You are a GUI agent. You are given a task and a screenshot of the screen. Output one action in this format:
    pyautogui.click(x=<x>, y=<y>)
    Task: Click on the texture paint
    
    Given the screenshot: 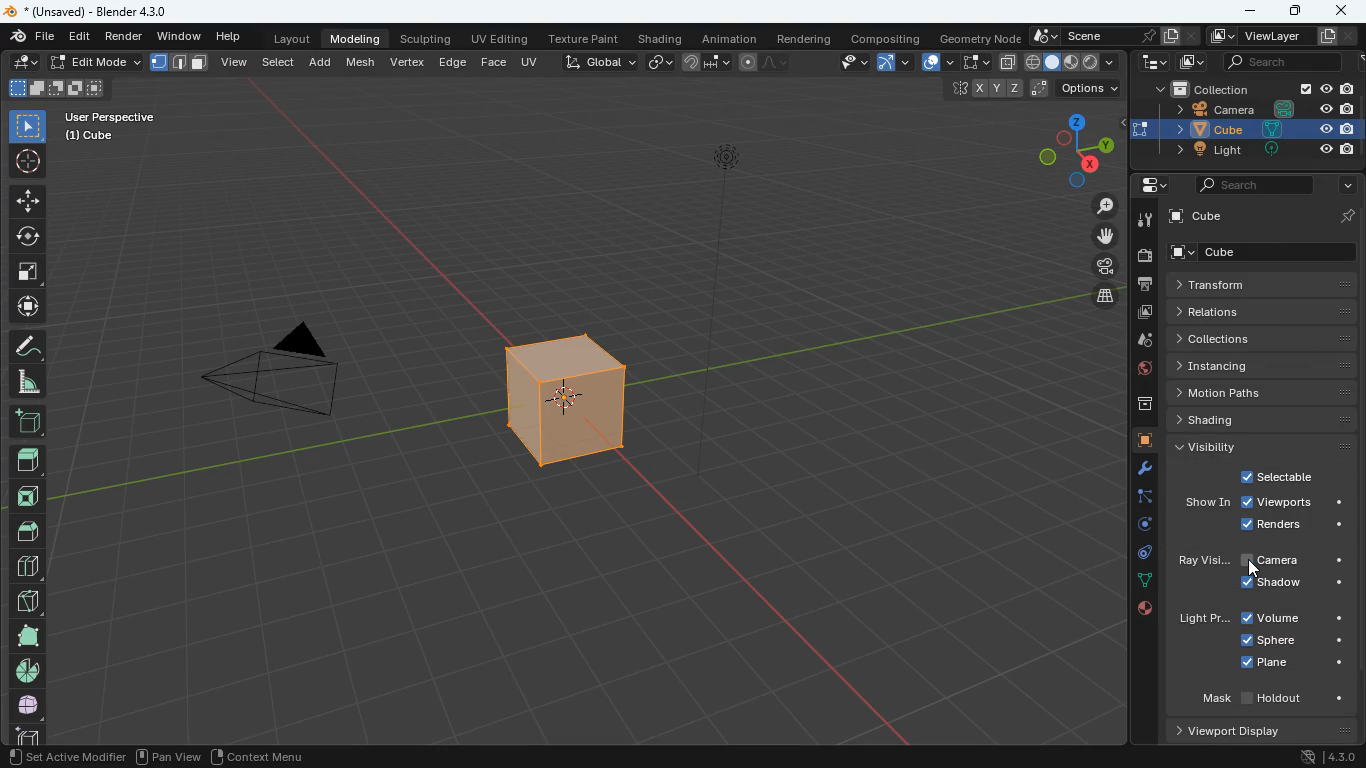 What is the action you would take?
    pyautogui.click(x=582, y=39)
    